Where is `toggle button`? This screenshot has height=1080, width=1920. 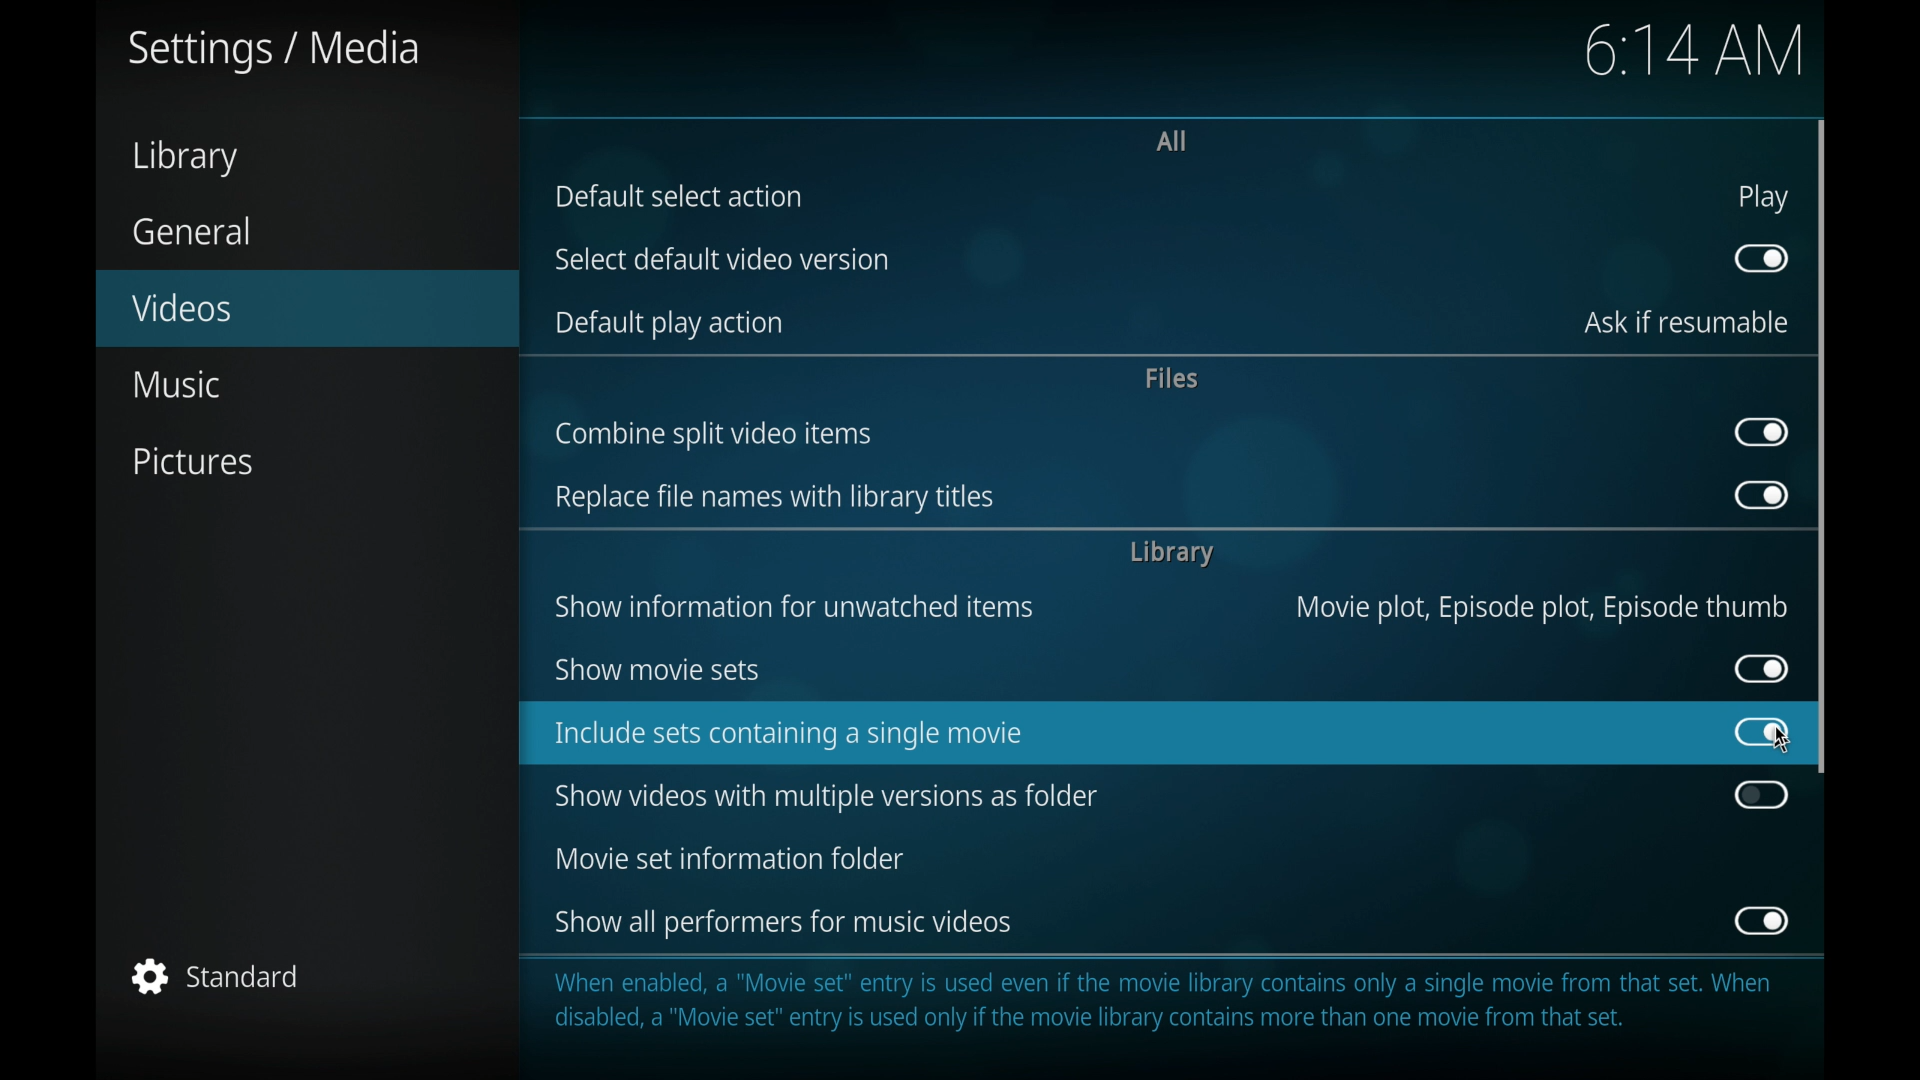
toggle button is located at coordinates (1760, 795).